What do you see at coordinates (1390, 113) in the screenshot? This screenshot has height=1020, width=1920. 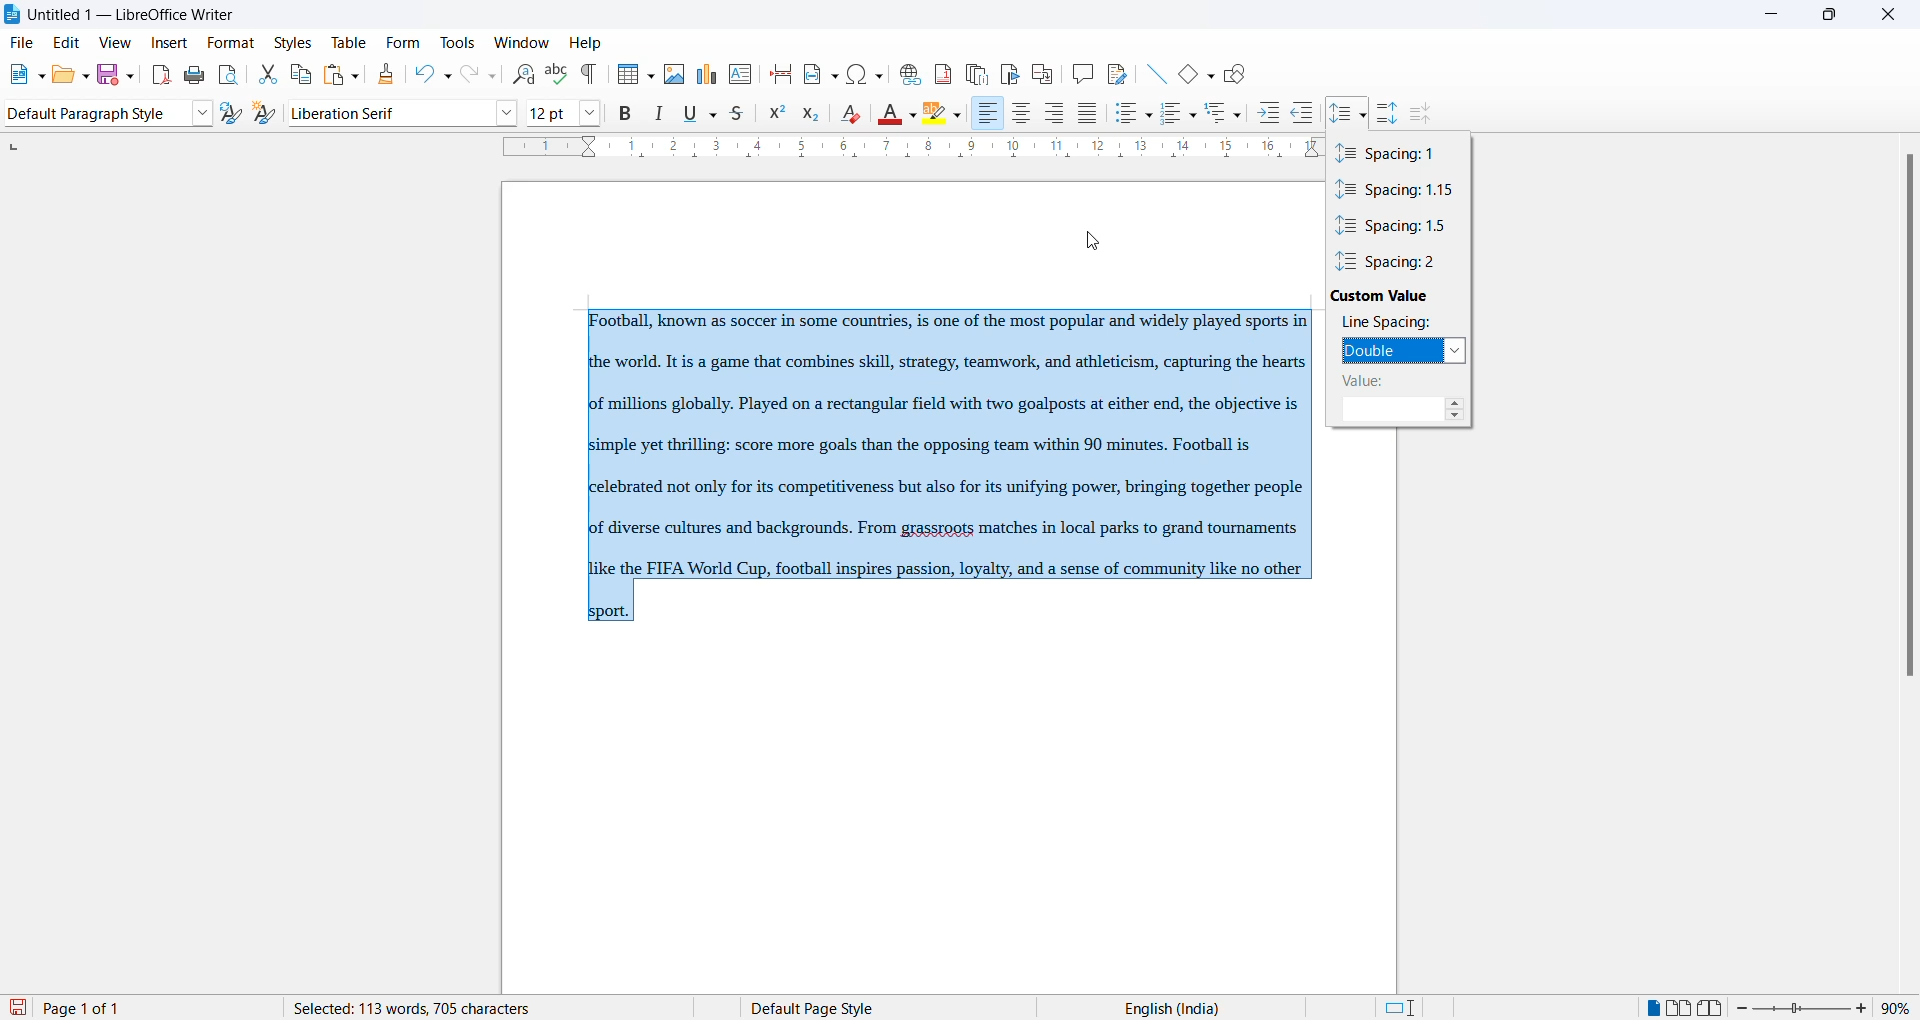 I see `increase paragraph spacing` at bounding box center [1390, 113].